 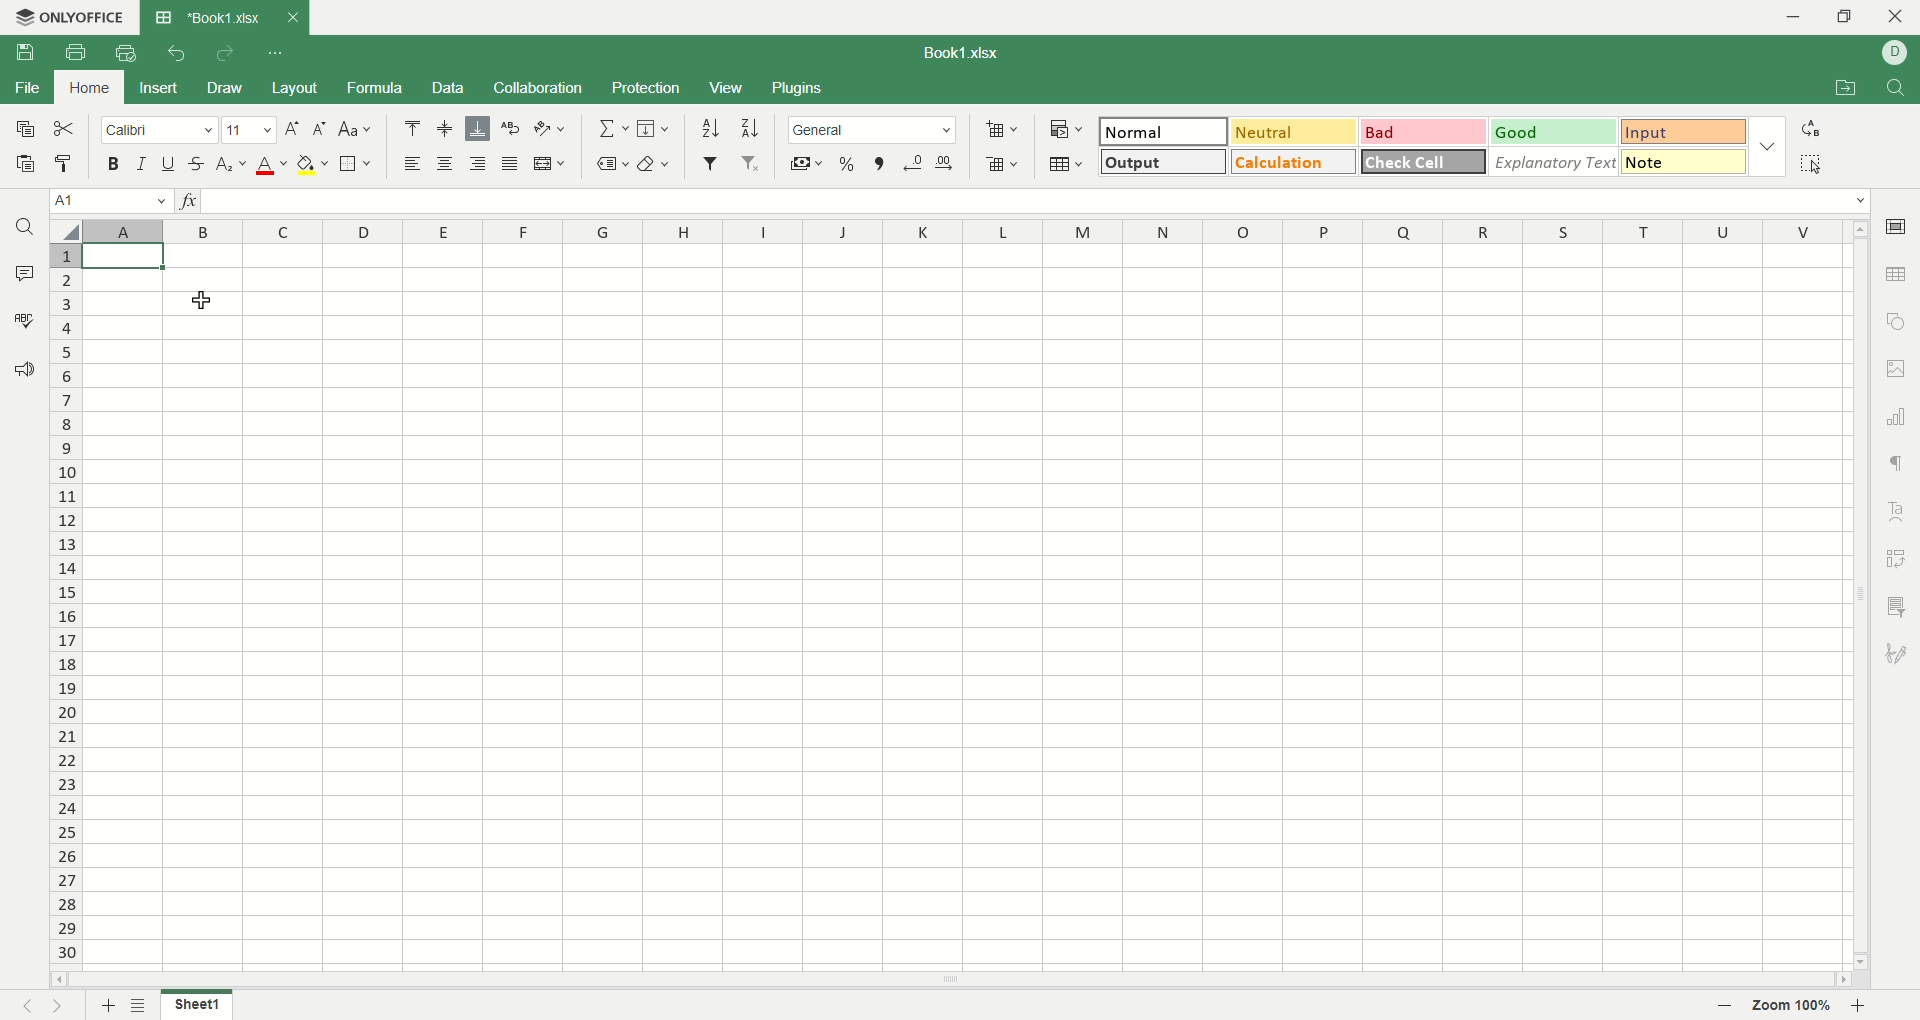 What do you see at coordinates (189, 201) in the screenshot?
I see `insert function` at bounding box center [189, 201].